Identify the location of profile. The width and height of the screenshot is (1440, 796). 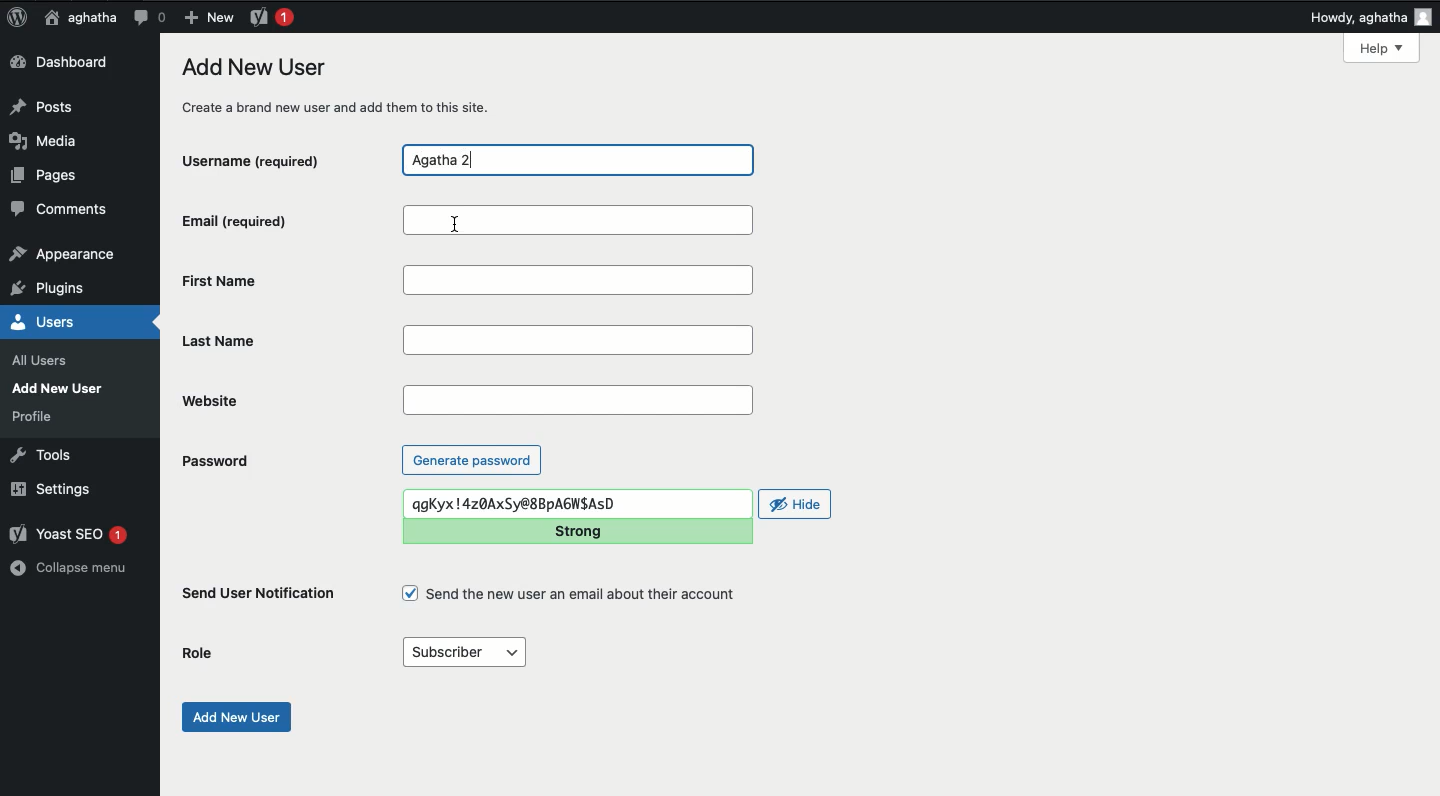
(38, 416).